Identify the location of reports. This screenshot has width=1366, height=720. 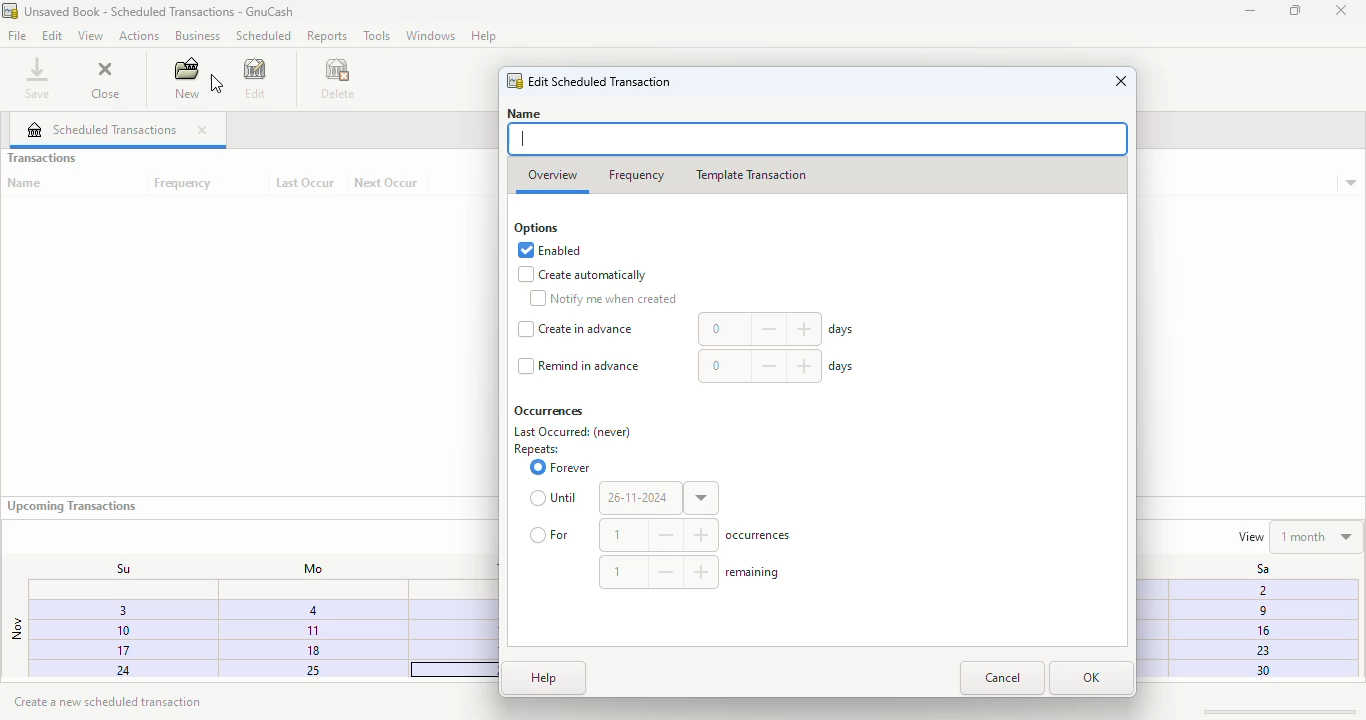
(328, 35).